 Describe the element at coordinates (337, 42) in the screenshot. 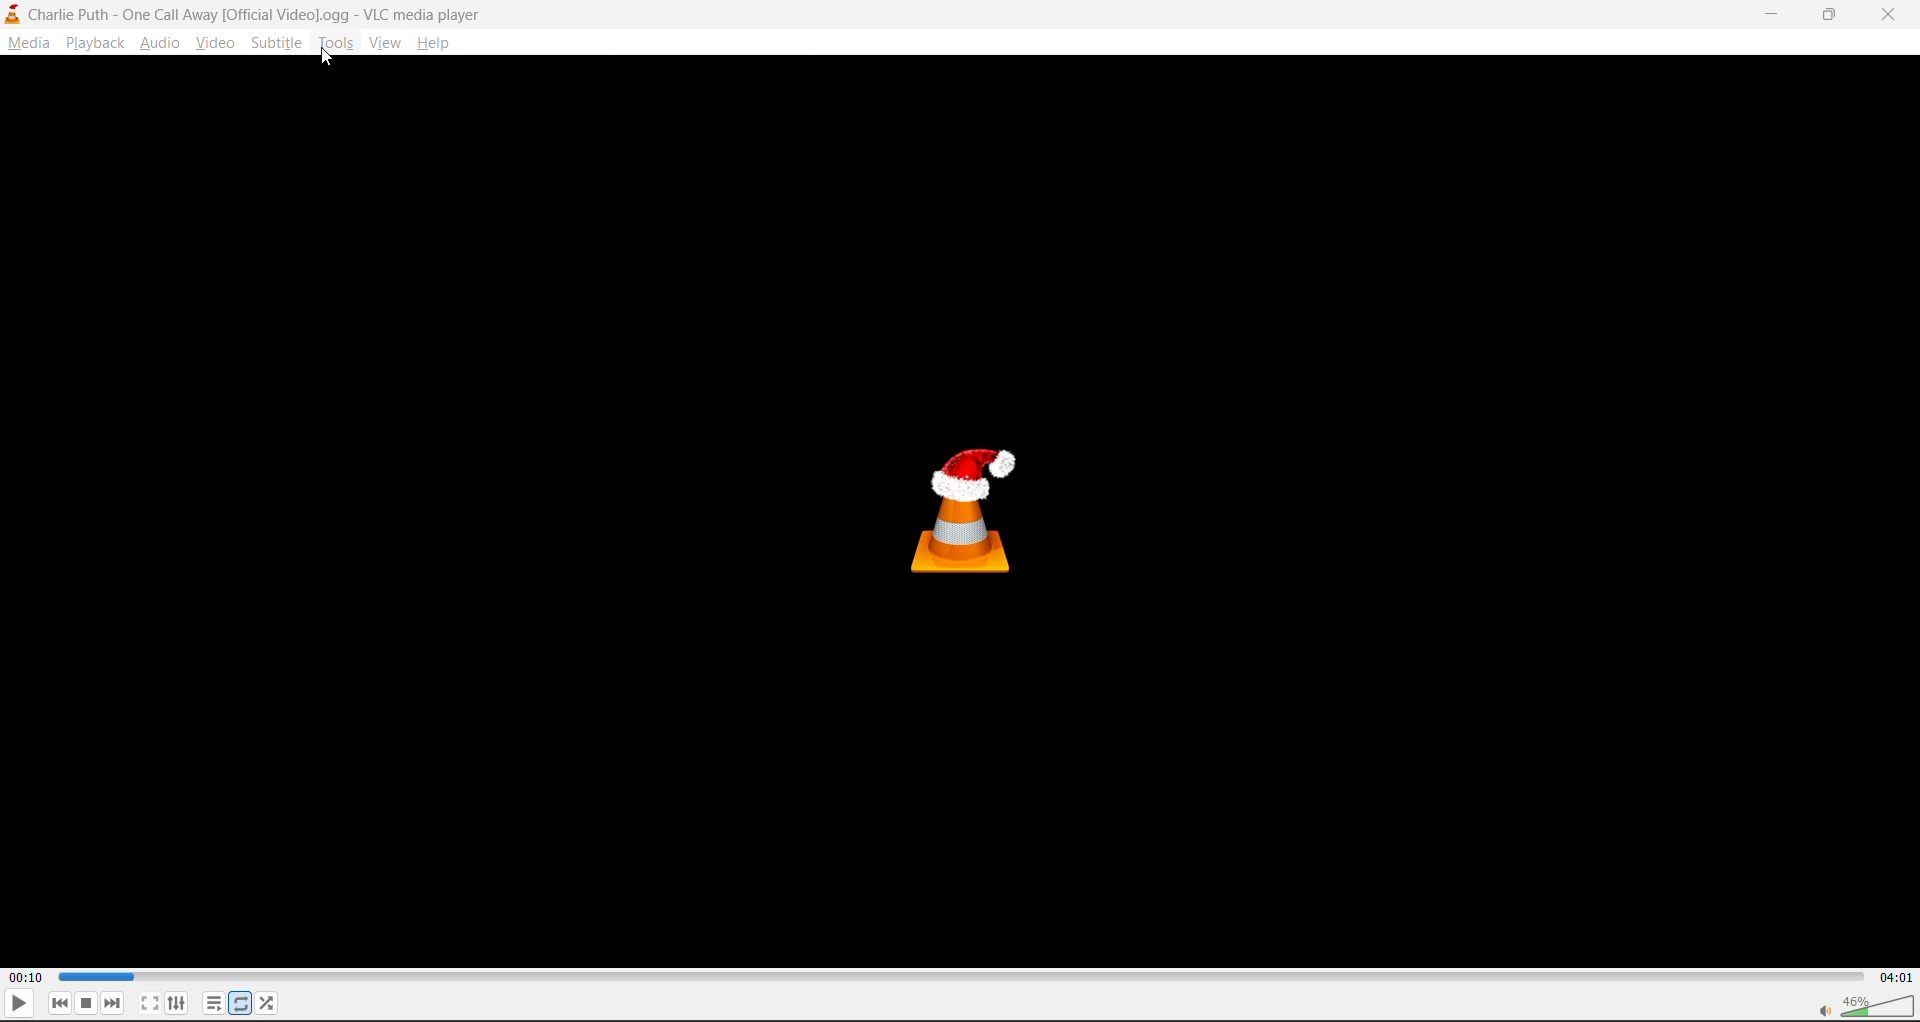

I see `tools` at that location.